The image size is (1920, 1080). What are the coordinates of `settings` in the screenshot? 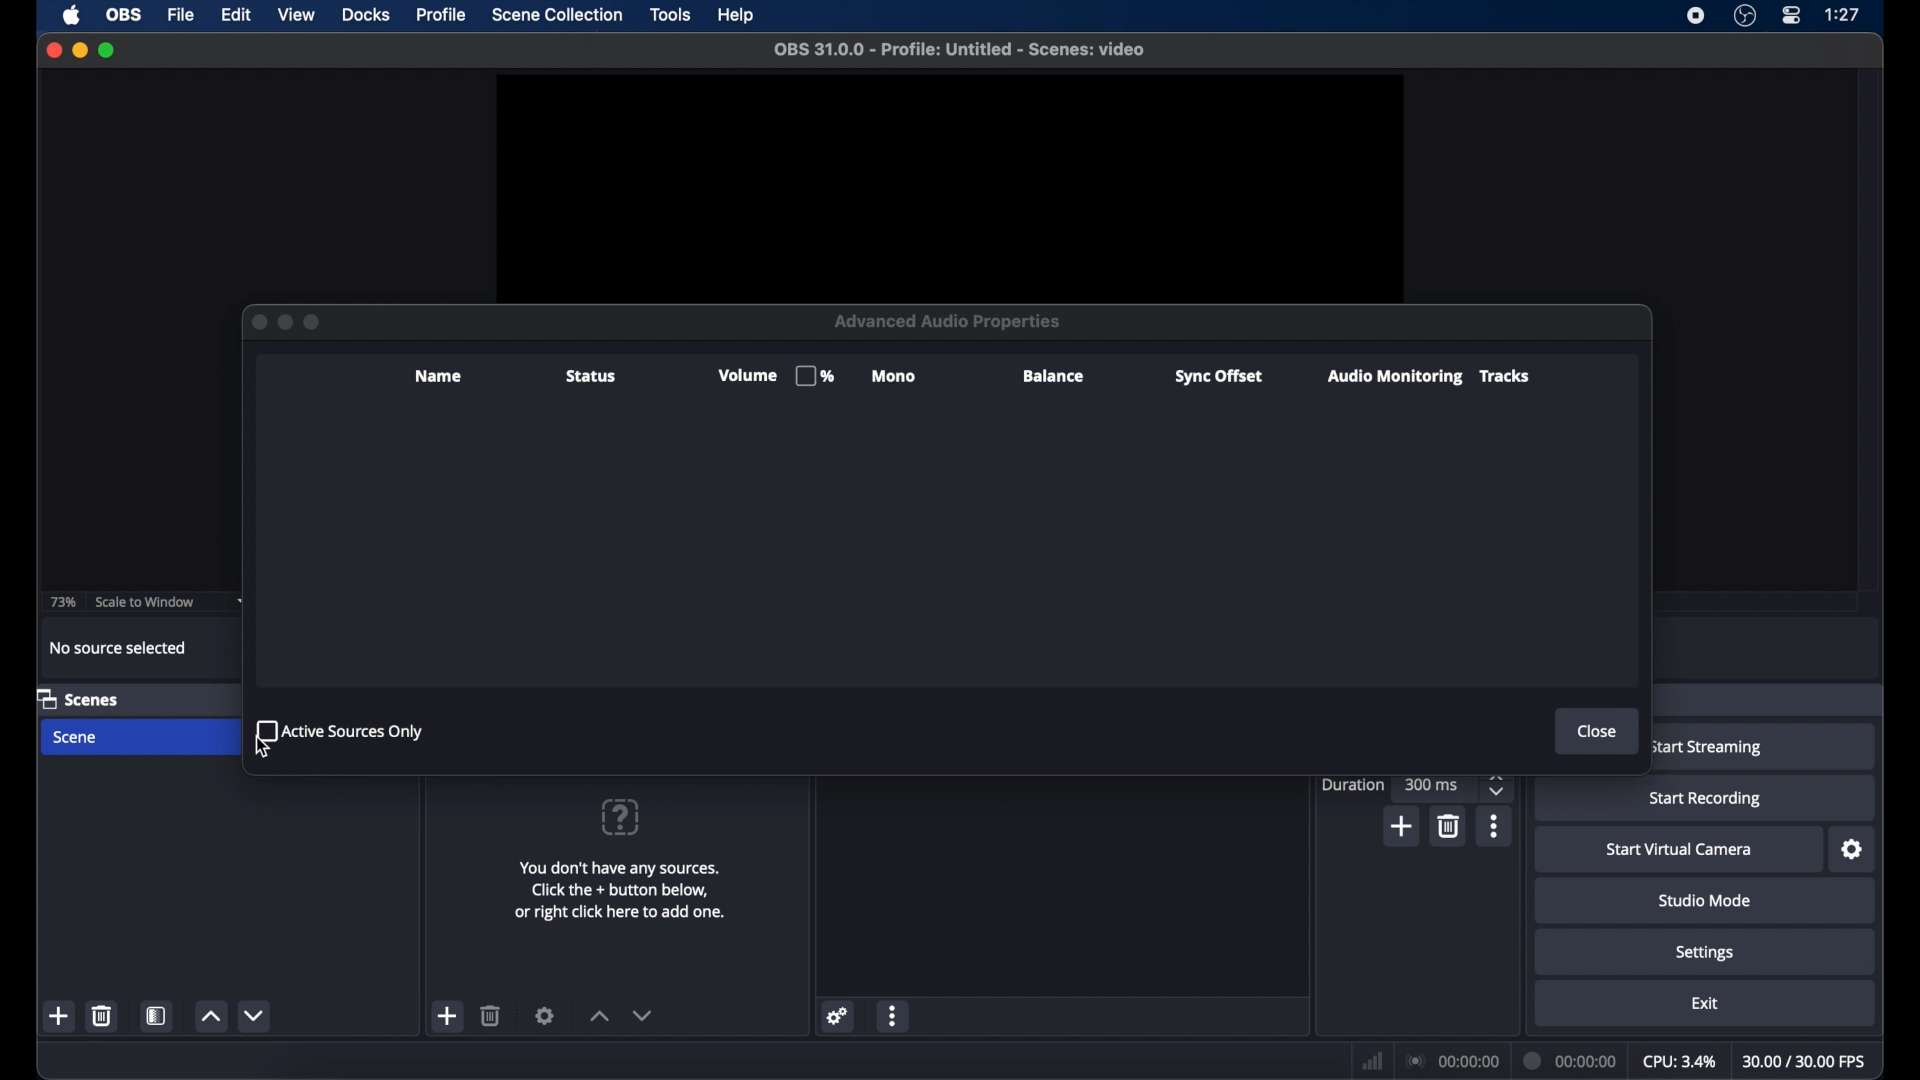 It's located at (1852, 850).